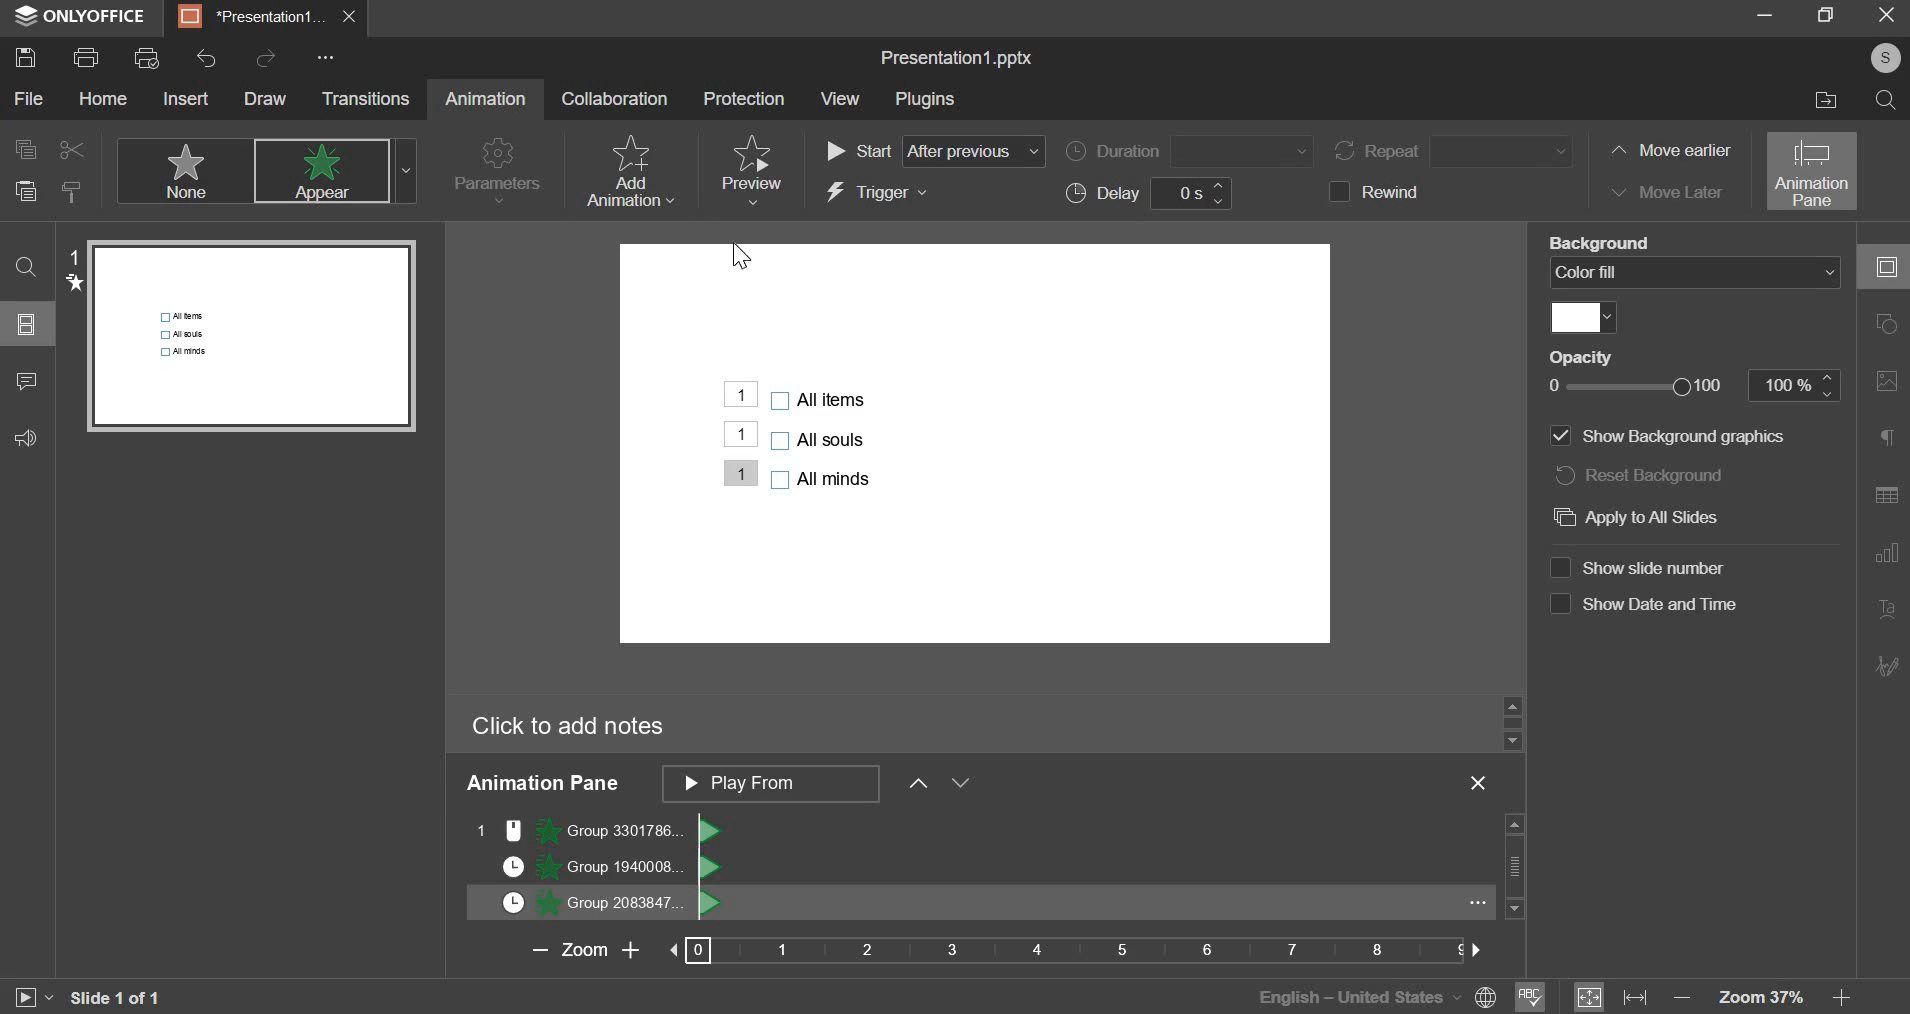 Image resolution: width=1910 pixels, height=1014 pixels. I want to click on Click to add notes, so click(567, 727).